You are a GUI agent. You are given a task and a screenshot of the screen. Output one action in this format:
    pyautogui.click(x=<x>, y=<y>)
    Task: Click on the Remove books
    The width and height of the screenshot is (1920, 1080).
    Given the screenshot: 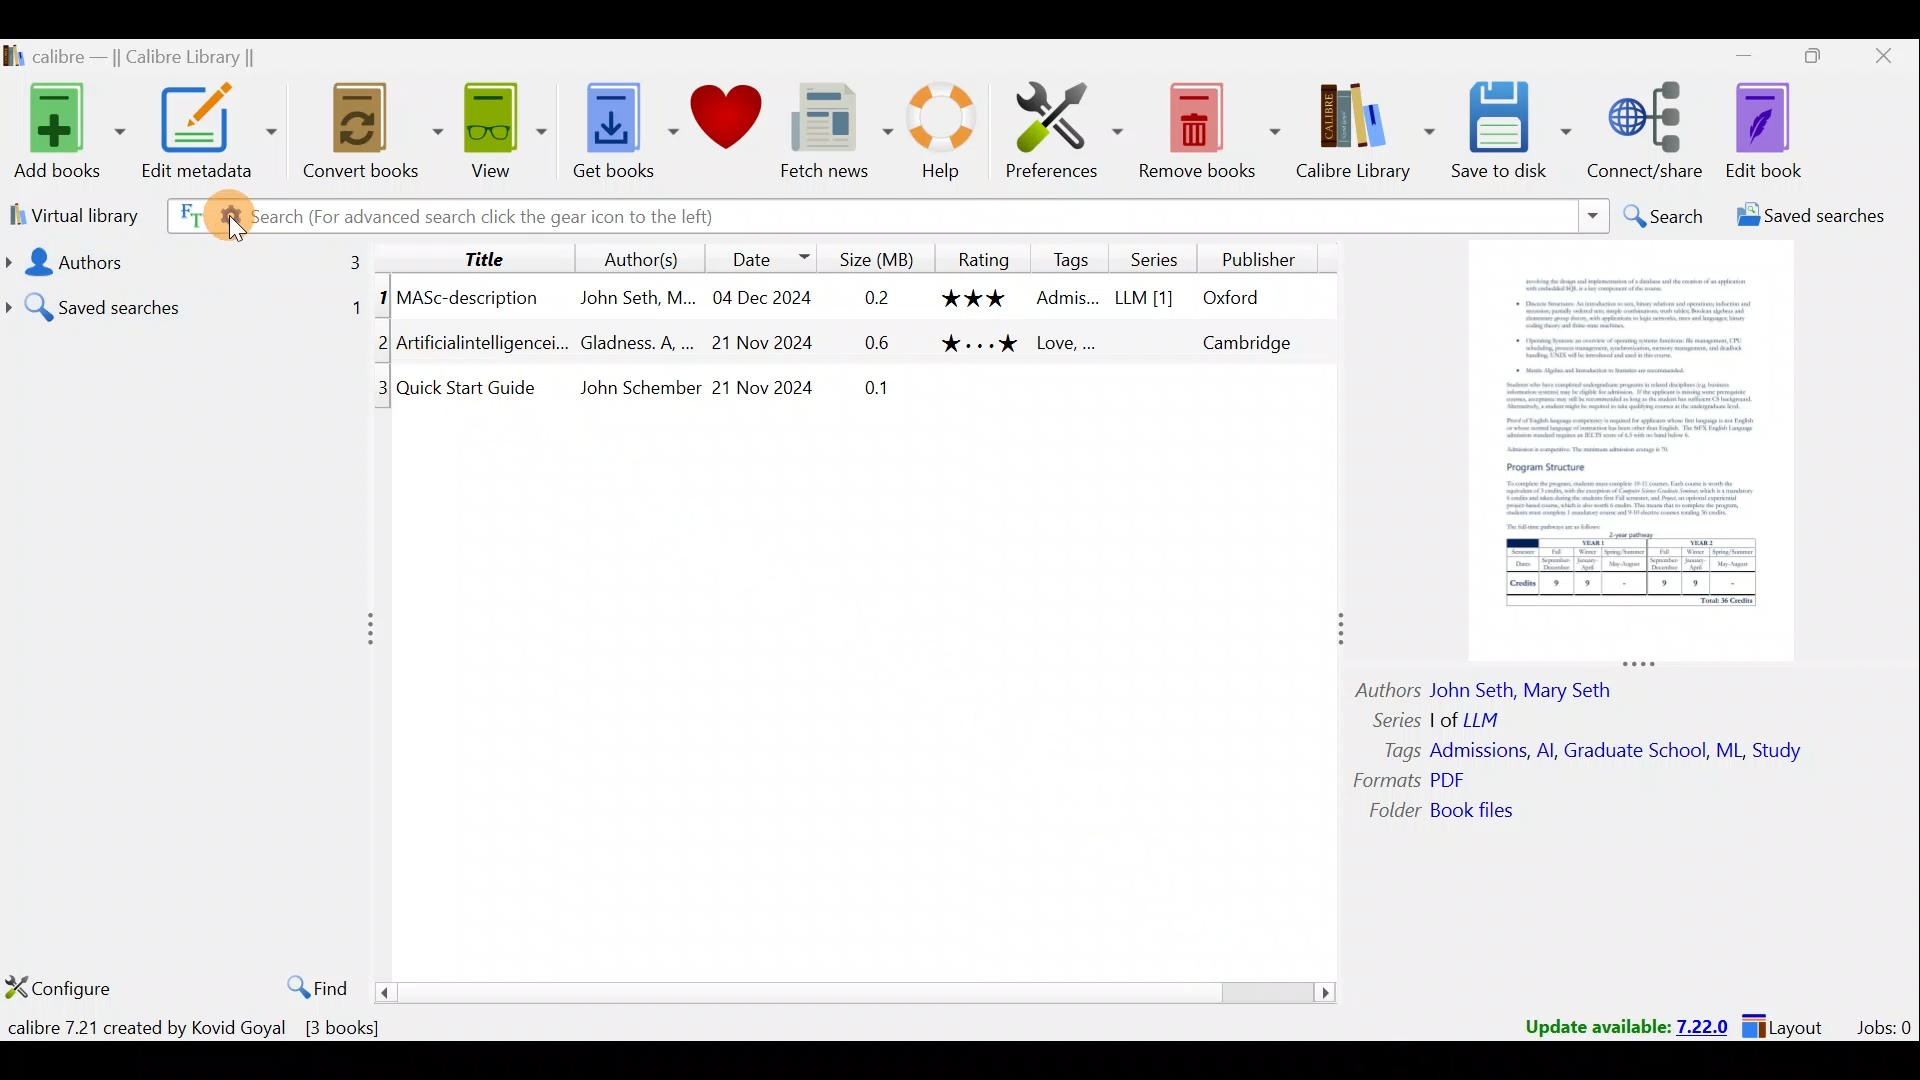 What is the action you would take?
    pyautogui.click(x=1208, y=127)
    